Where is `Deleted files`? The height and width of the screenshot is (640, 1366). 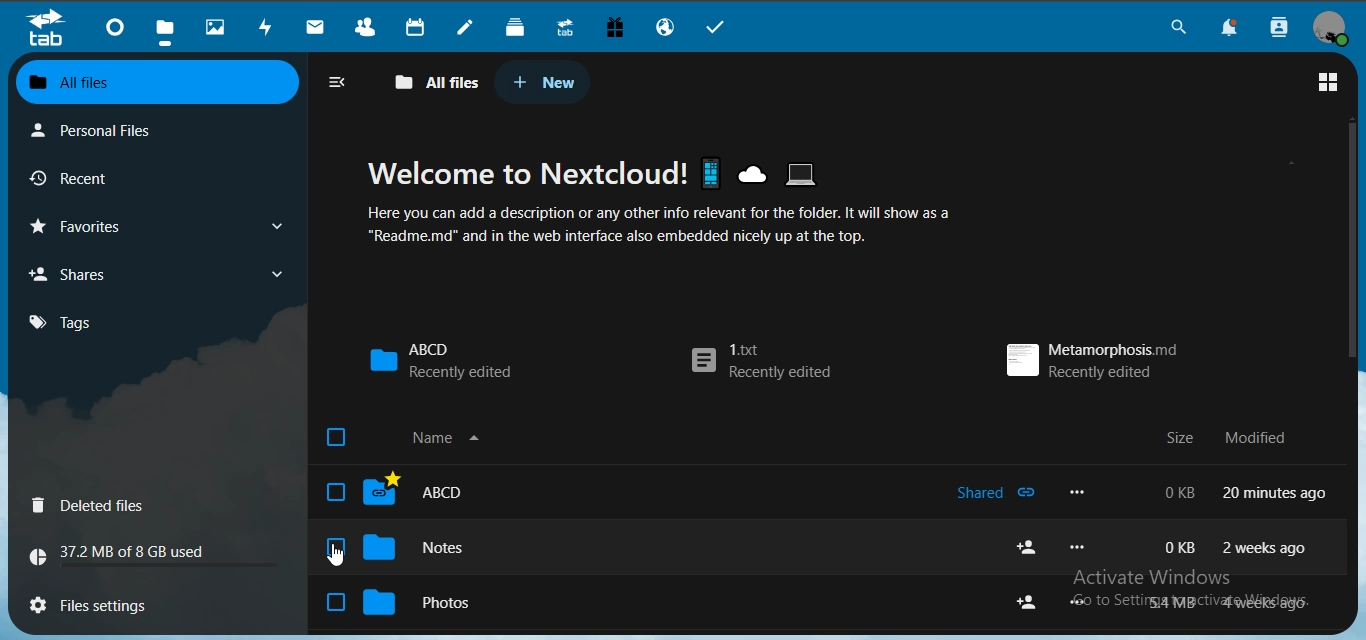 Deleted files is located at coordinates (115, 505).